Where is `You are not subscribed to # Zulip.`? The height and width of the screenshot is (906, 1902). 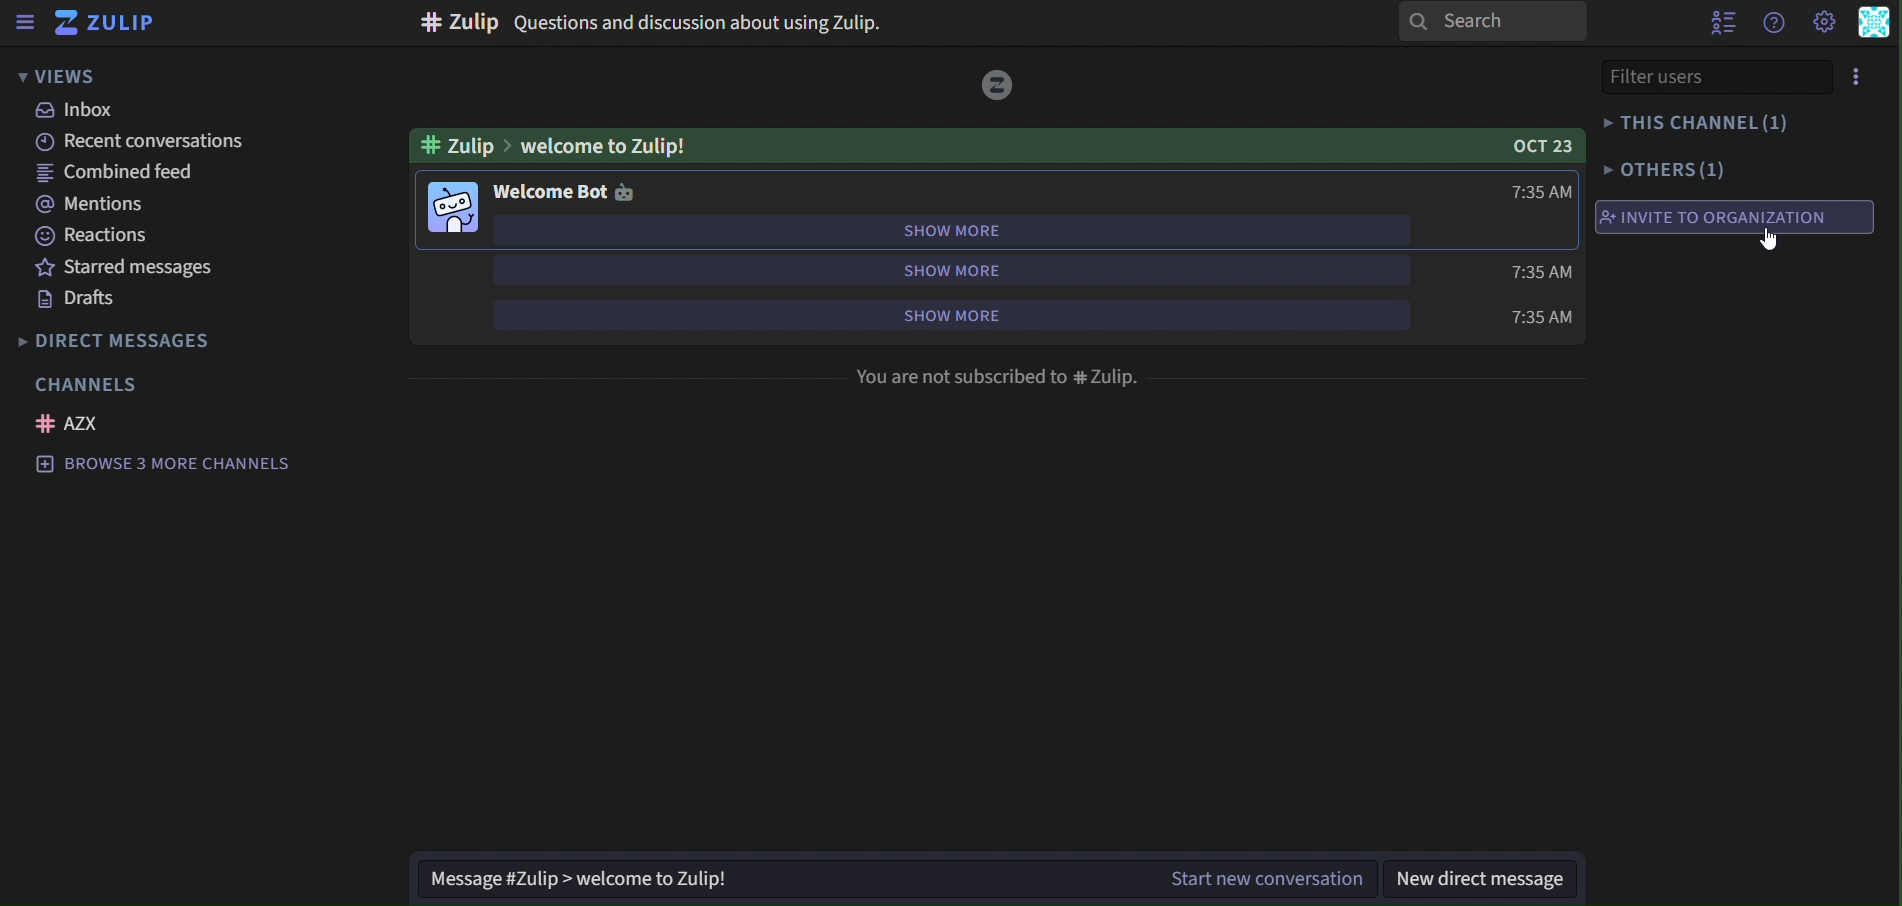
You are not subscribed to # Zulip. is located at coordinates (996, 377).